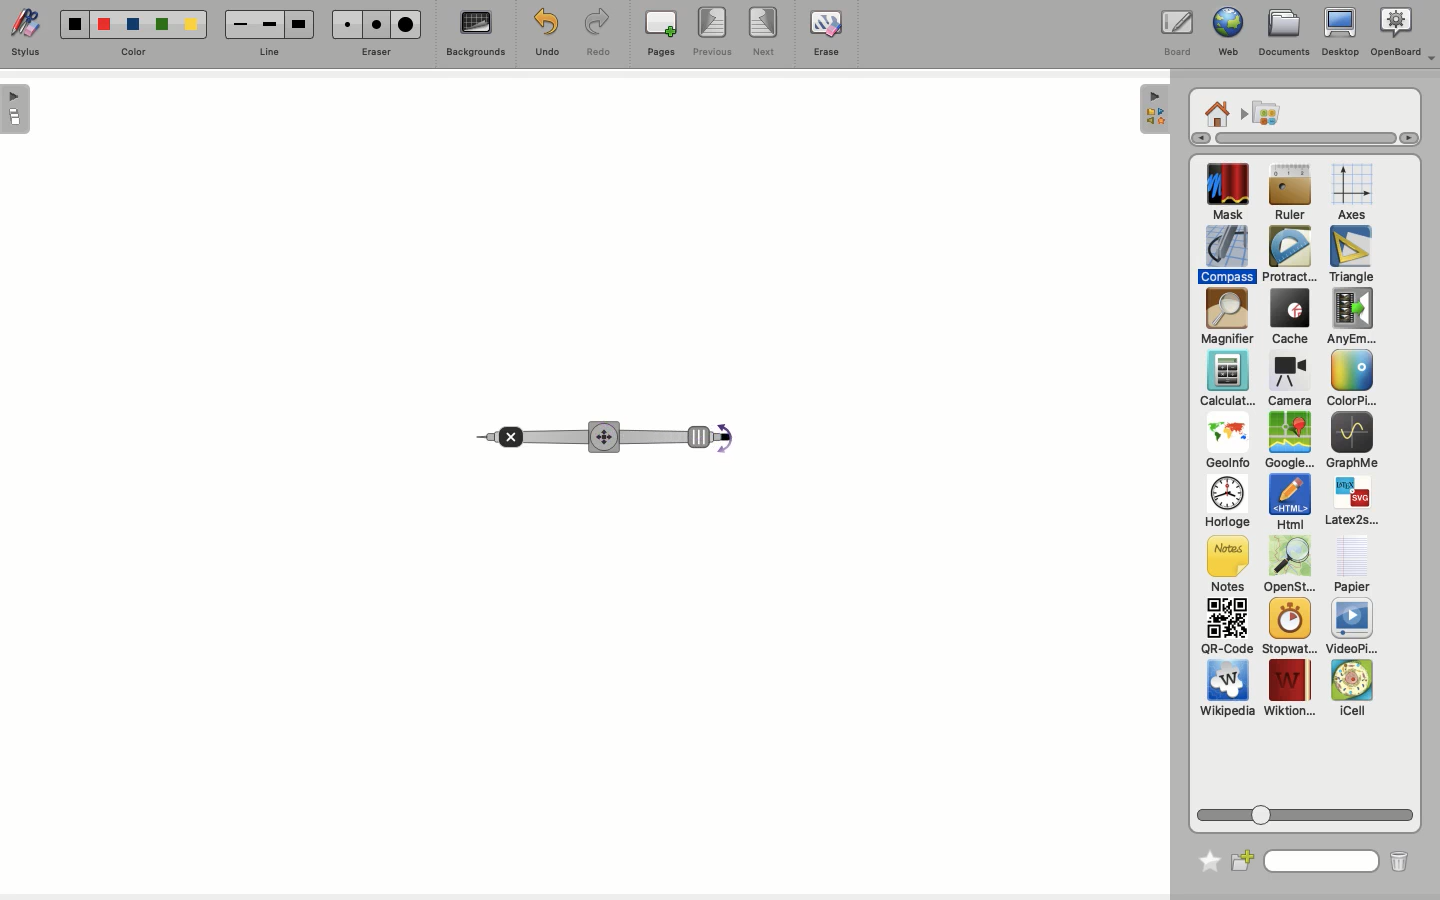 Image resolution: width=1440 pixels, height=900 pixels. What do you see at coordinates (1290, 689) in the screenshot?
I see `Wiktion` at bounding box center [1290, 689].